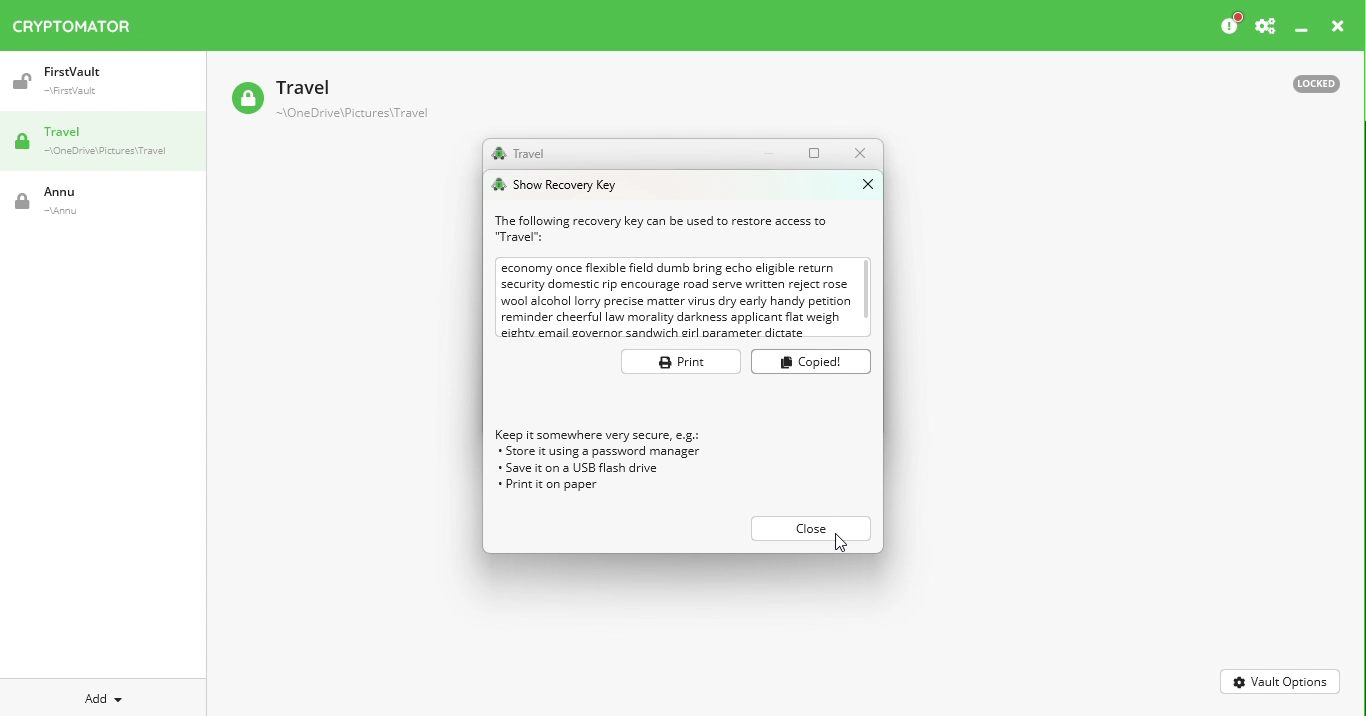  Describe the element at coordinates (774, 153) in the screenshot. I see `Minimize` at that location.